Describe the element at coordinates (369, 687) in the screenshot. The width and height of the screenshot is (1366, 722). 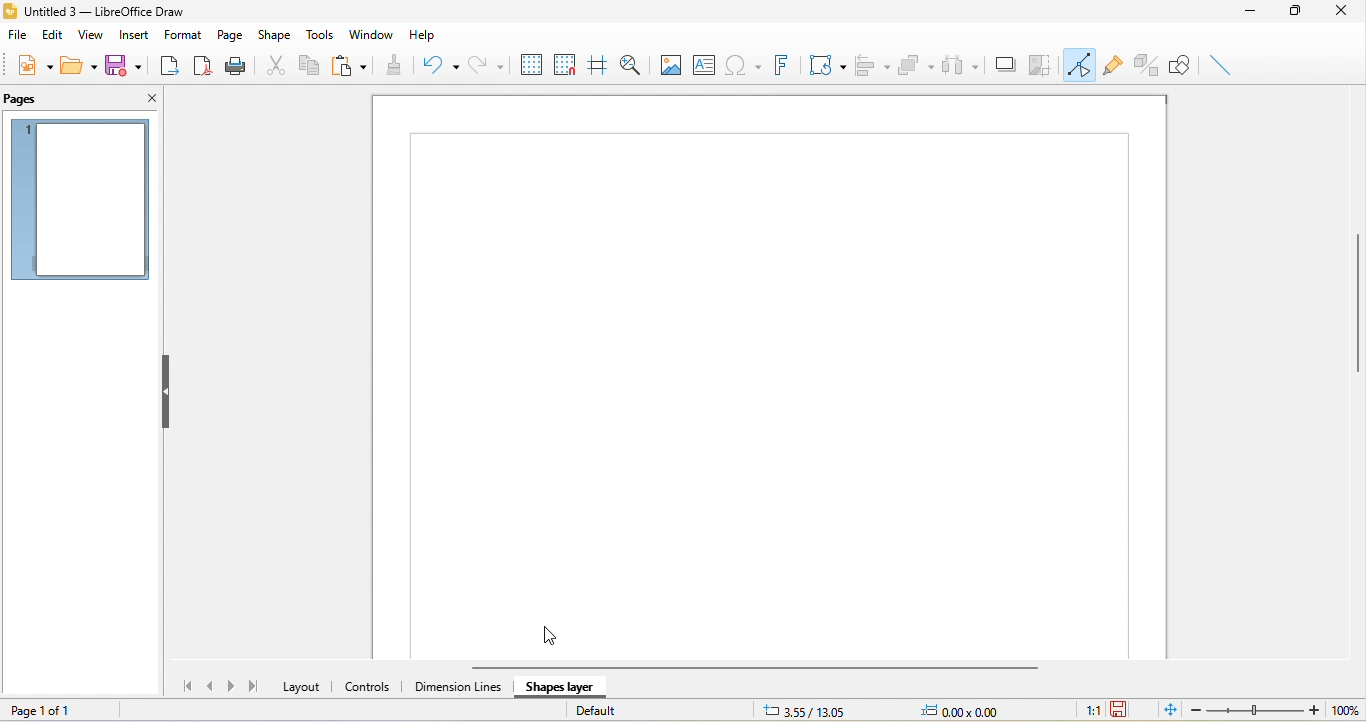
I see `control` at that location.